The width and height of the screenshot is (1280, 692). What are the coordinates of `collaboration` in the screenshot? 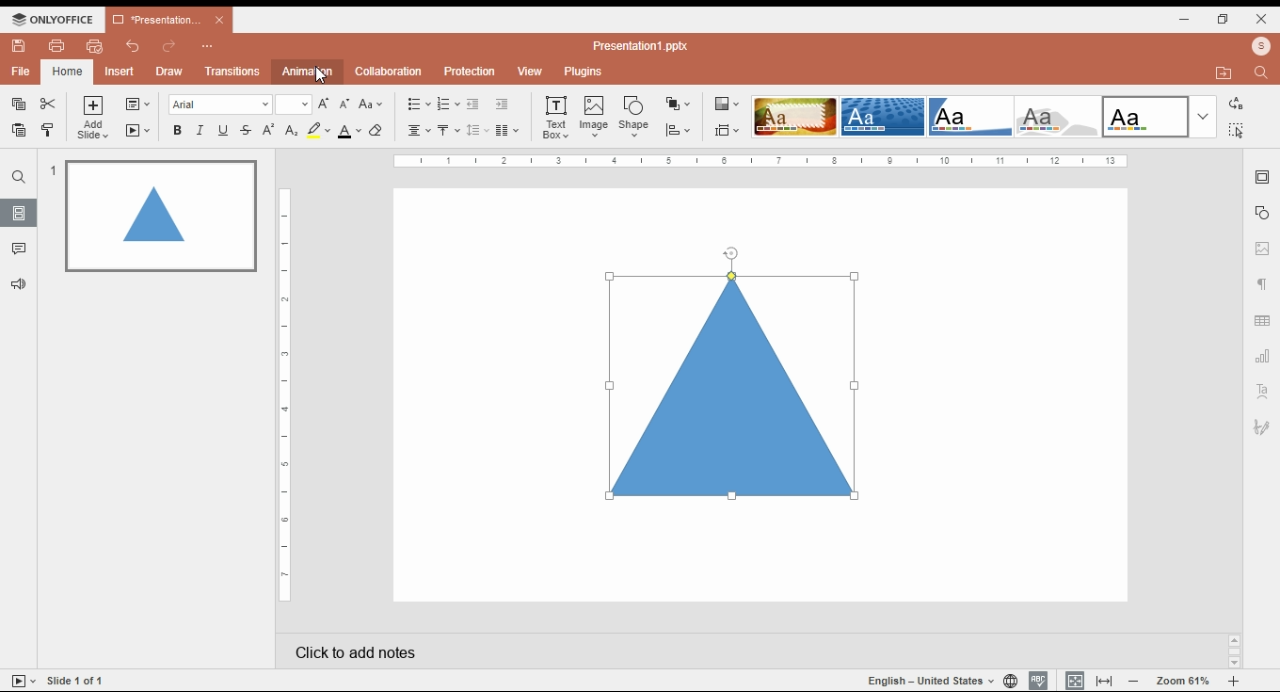 It's located at (389, 73).